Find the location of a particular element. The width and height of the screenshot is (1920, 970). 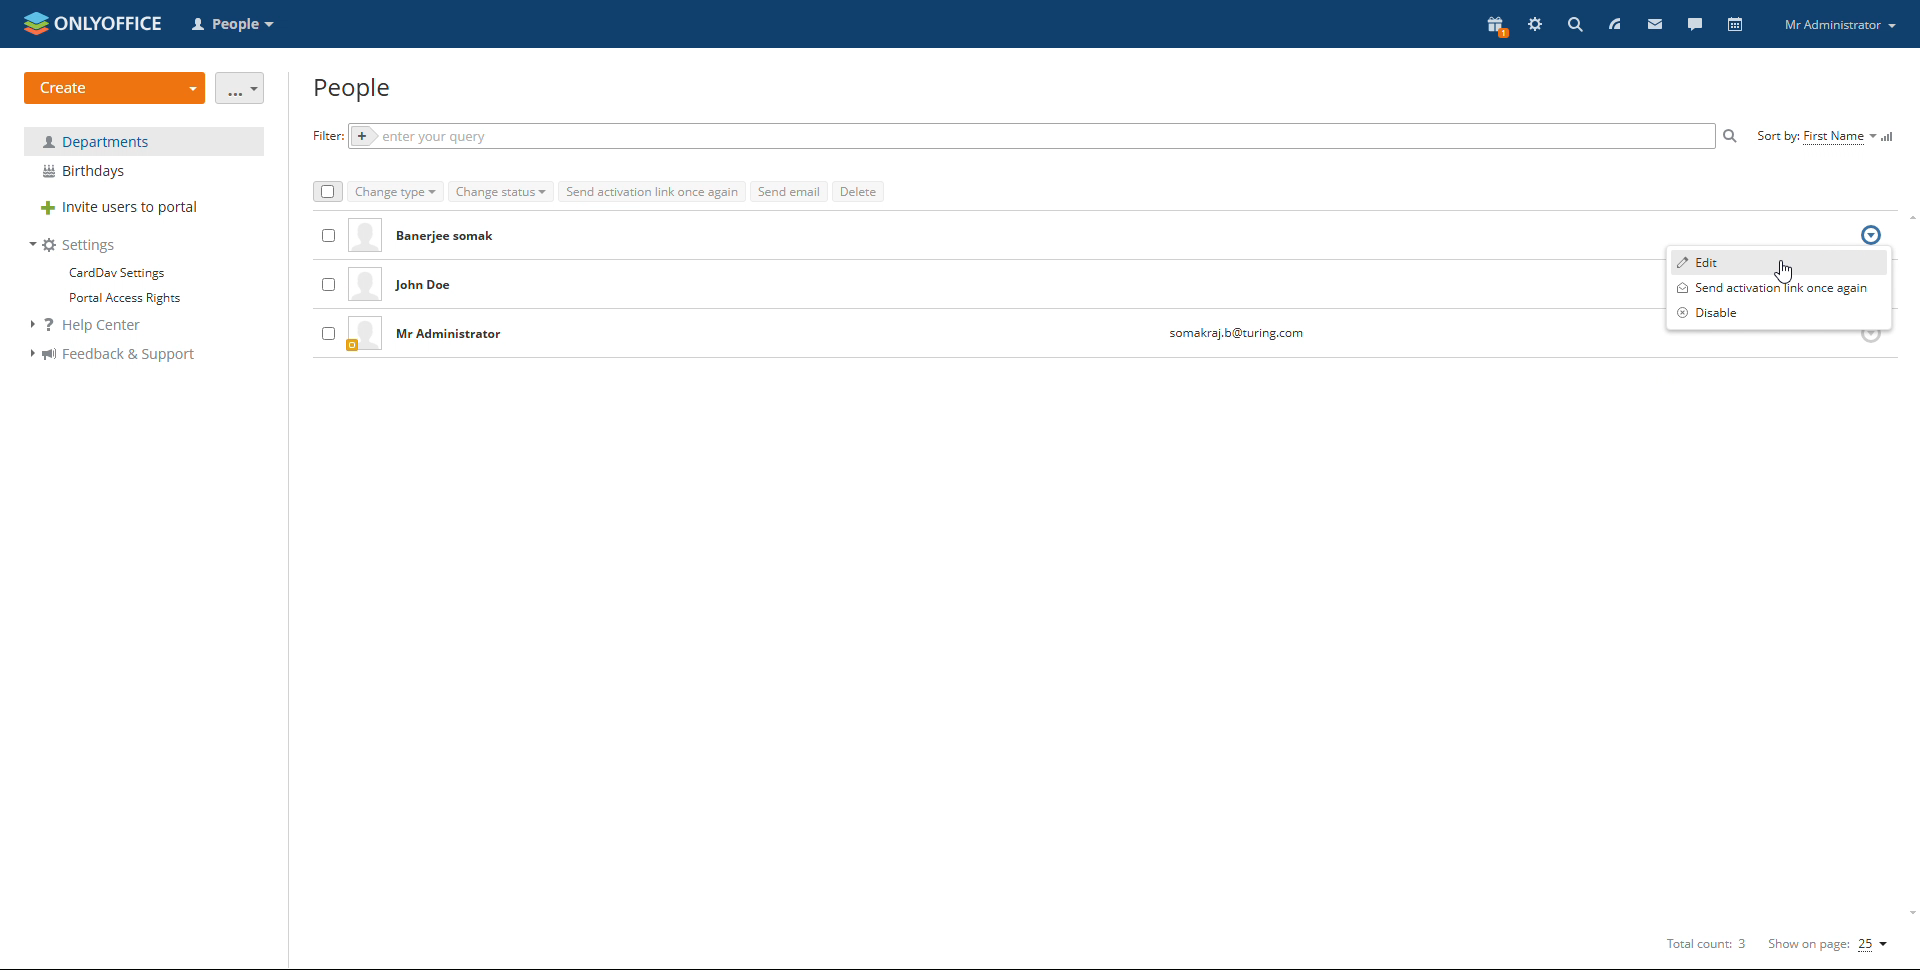

enter your query is located at coordinates (1028, 137).